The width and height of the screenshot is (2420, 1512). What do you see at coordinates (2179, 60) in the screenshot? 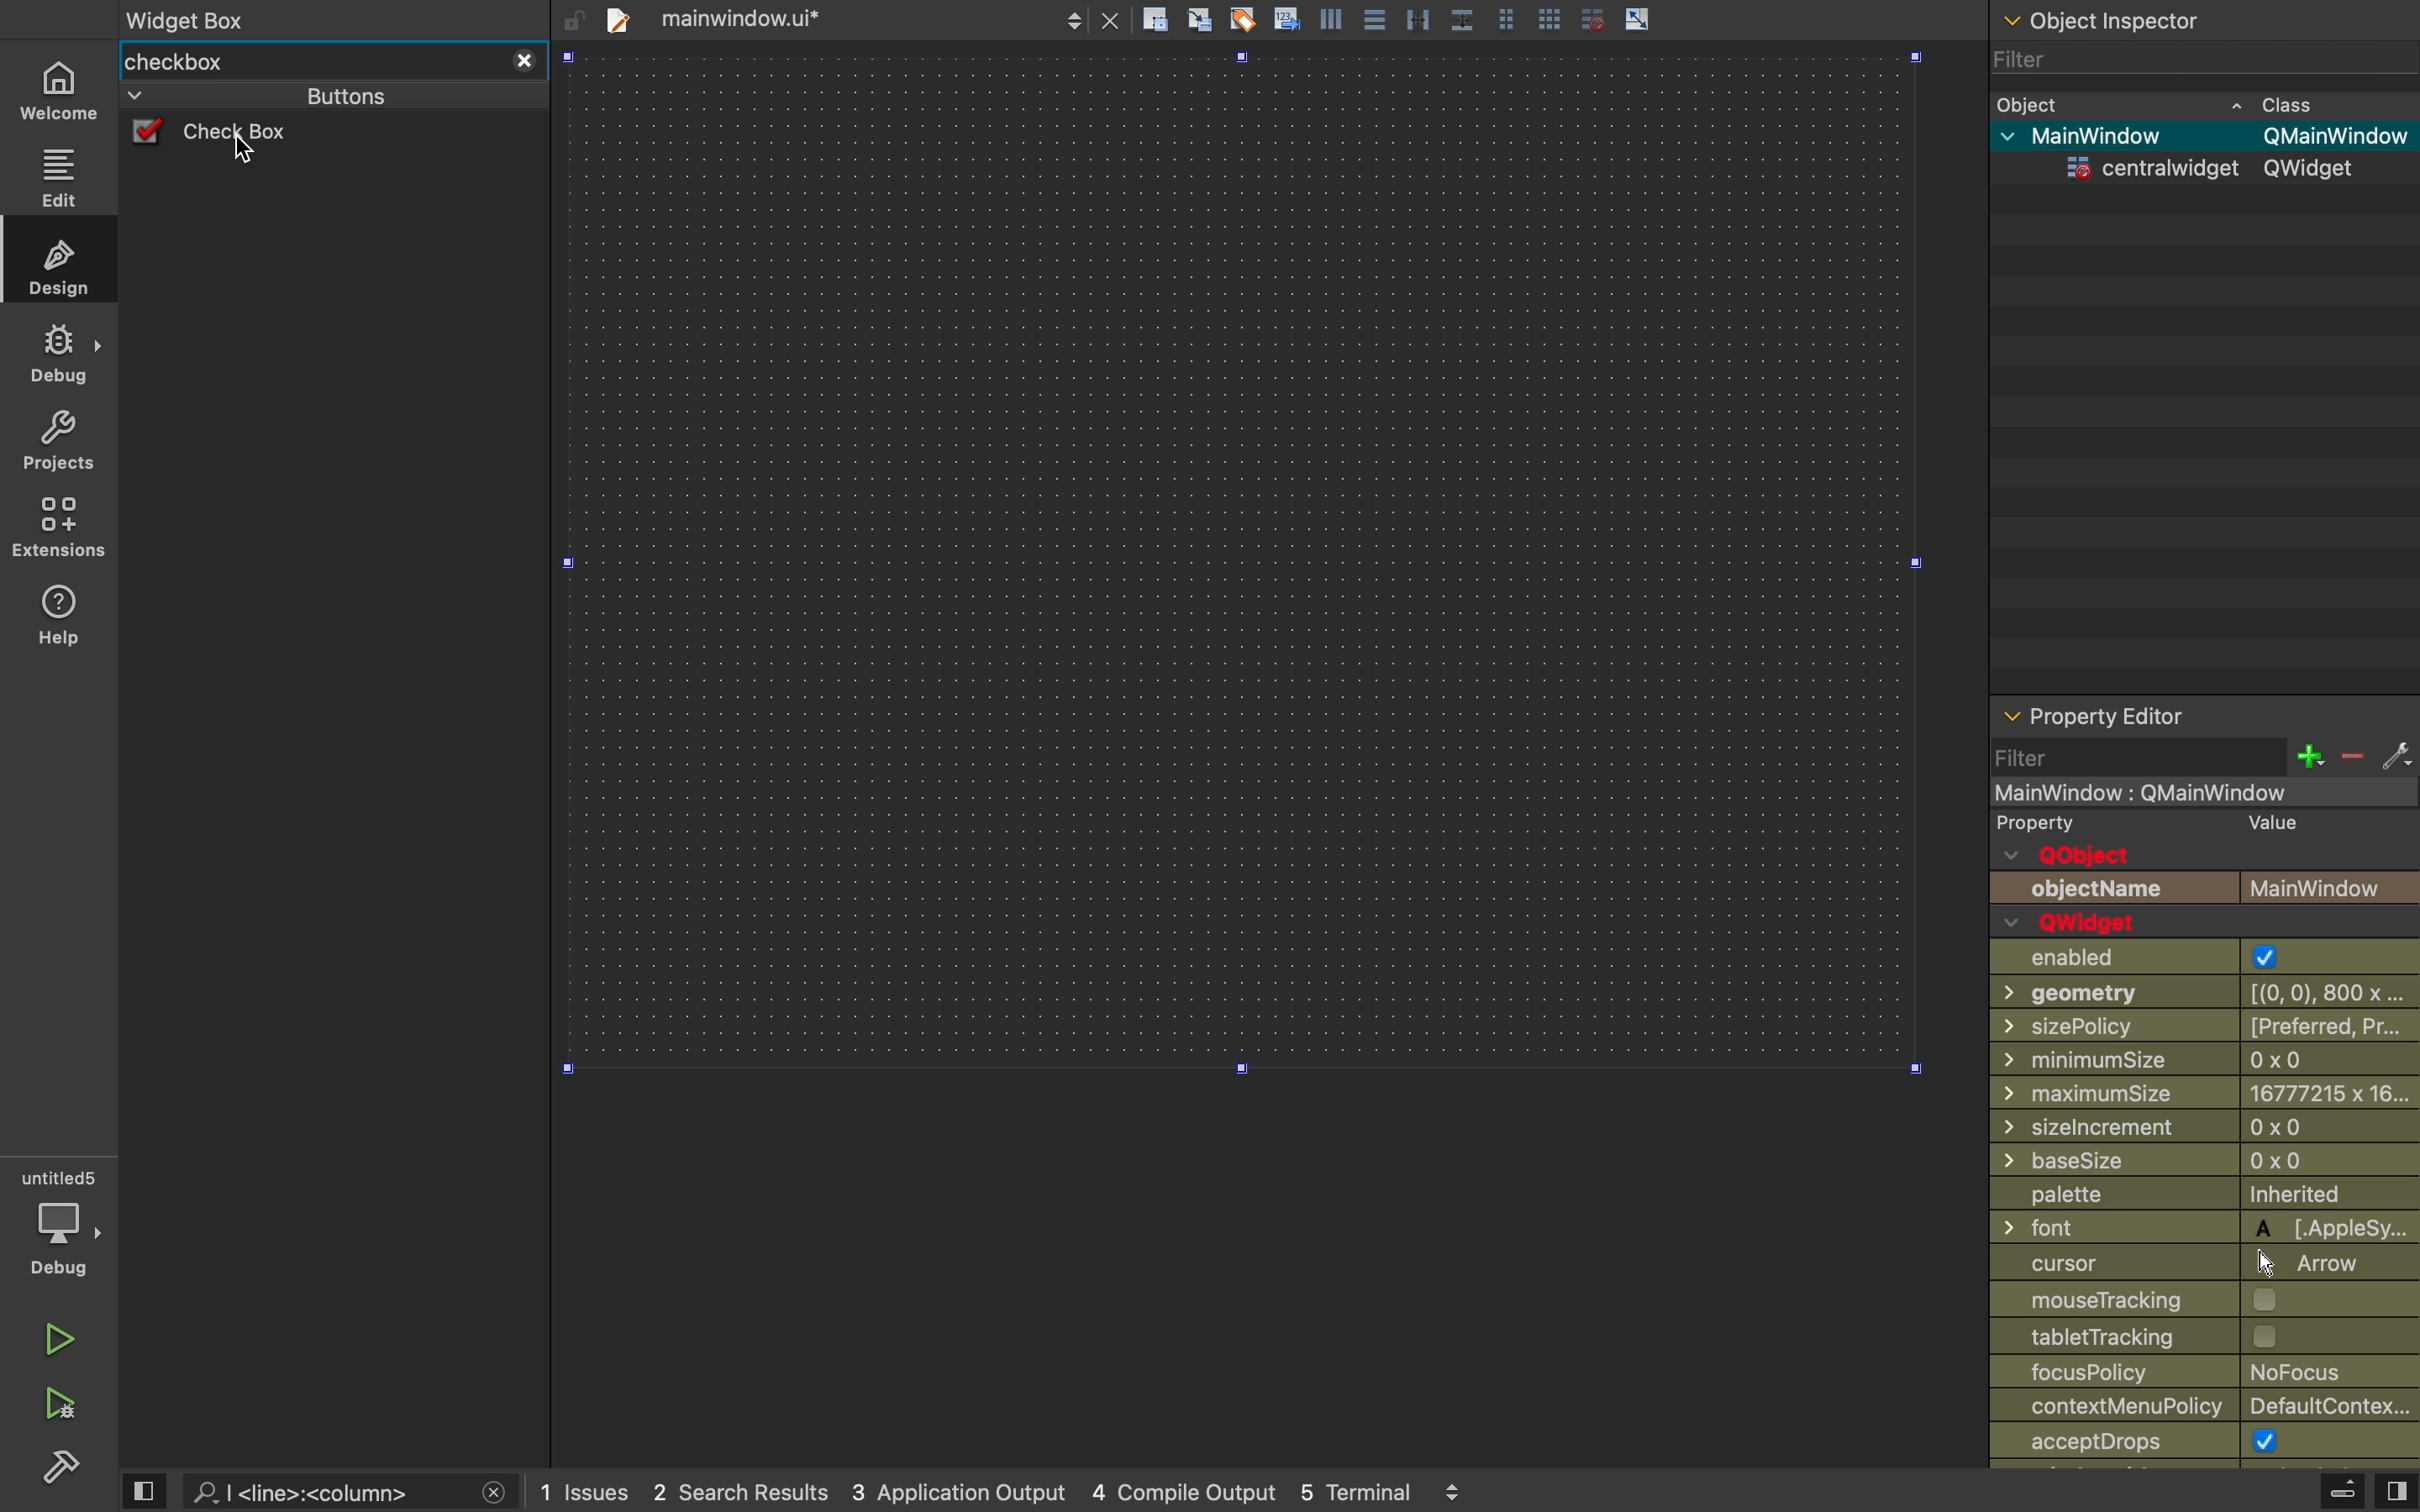
I see `filter` at bounding box center [2179, 60].